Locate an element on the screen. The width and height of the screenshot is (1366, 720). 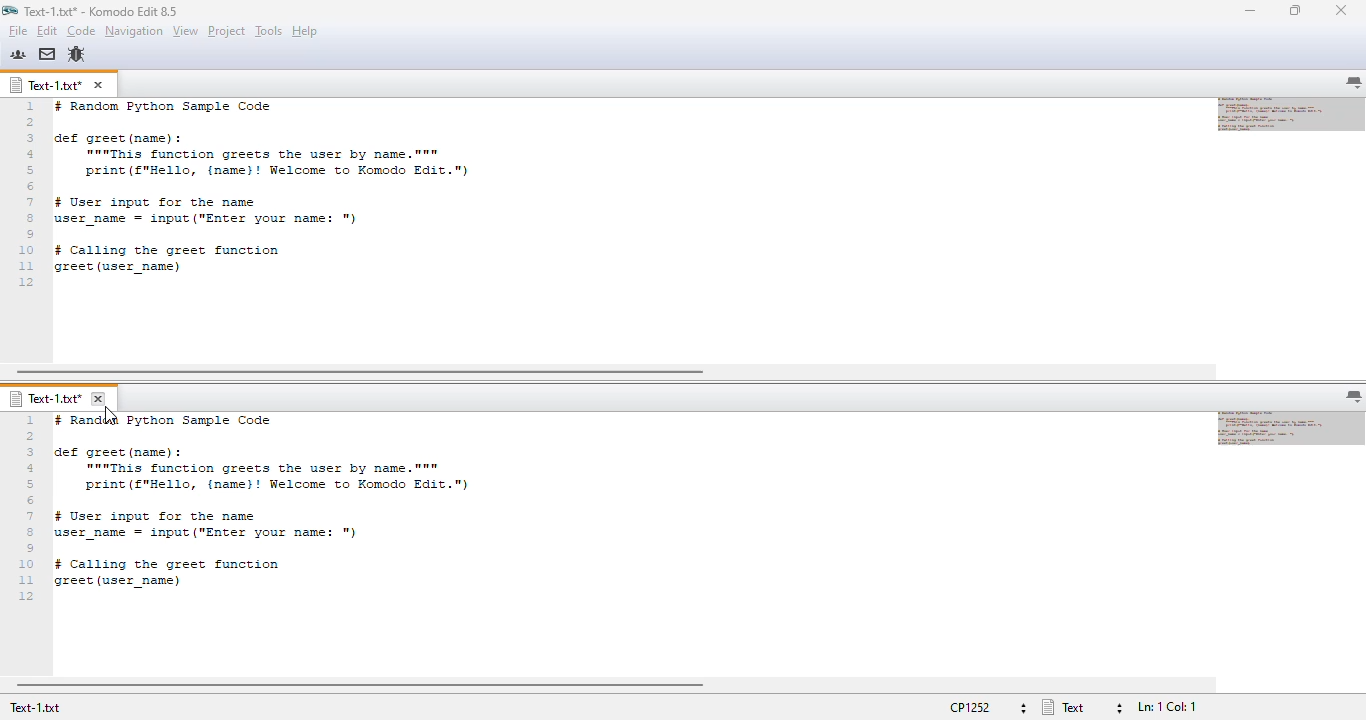
text-1 is located at coordinates (44, 400).